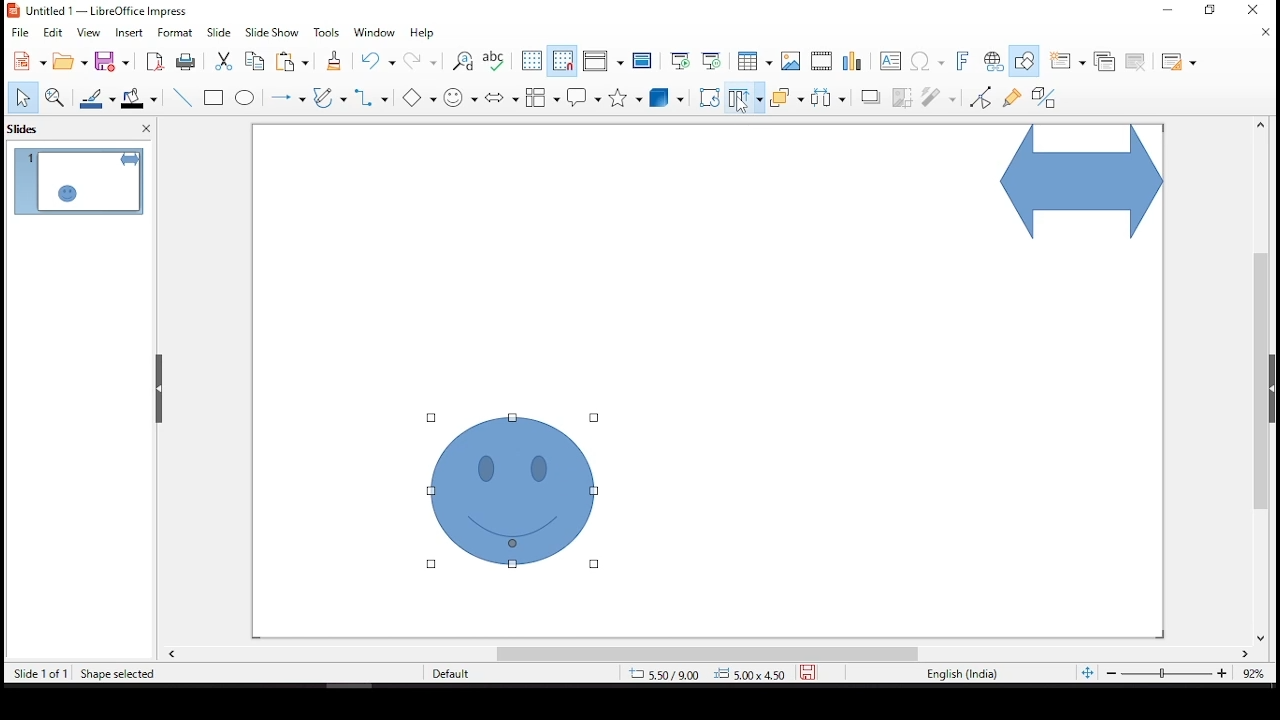  Describe the element at coordinates (22, 99) in the screenshot. I see `select tool` at that location.